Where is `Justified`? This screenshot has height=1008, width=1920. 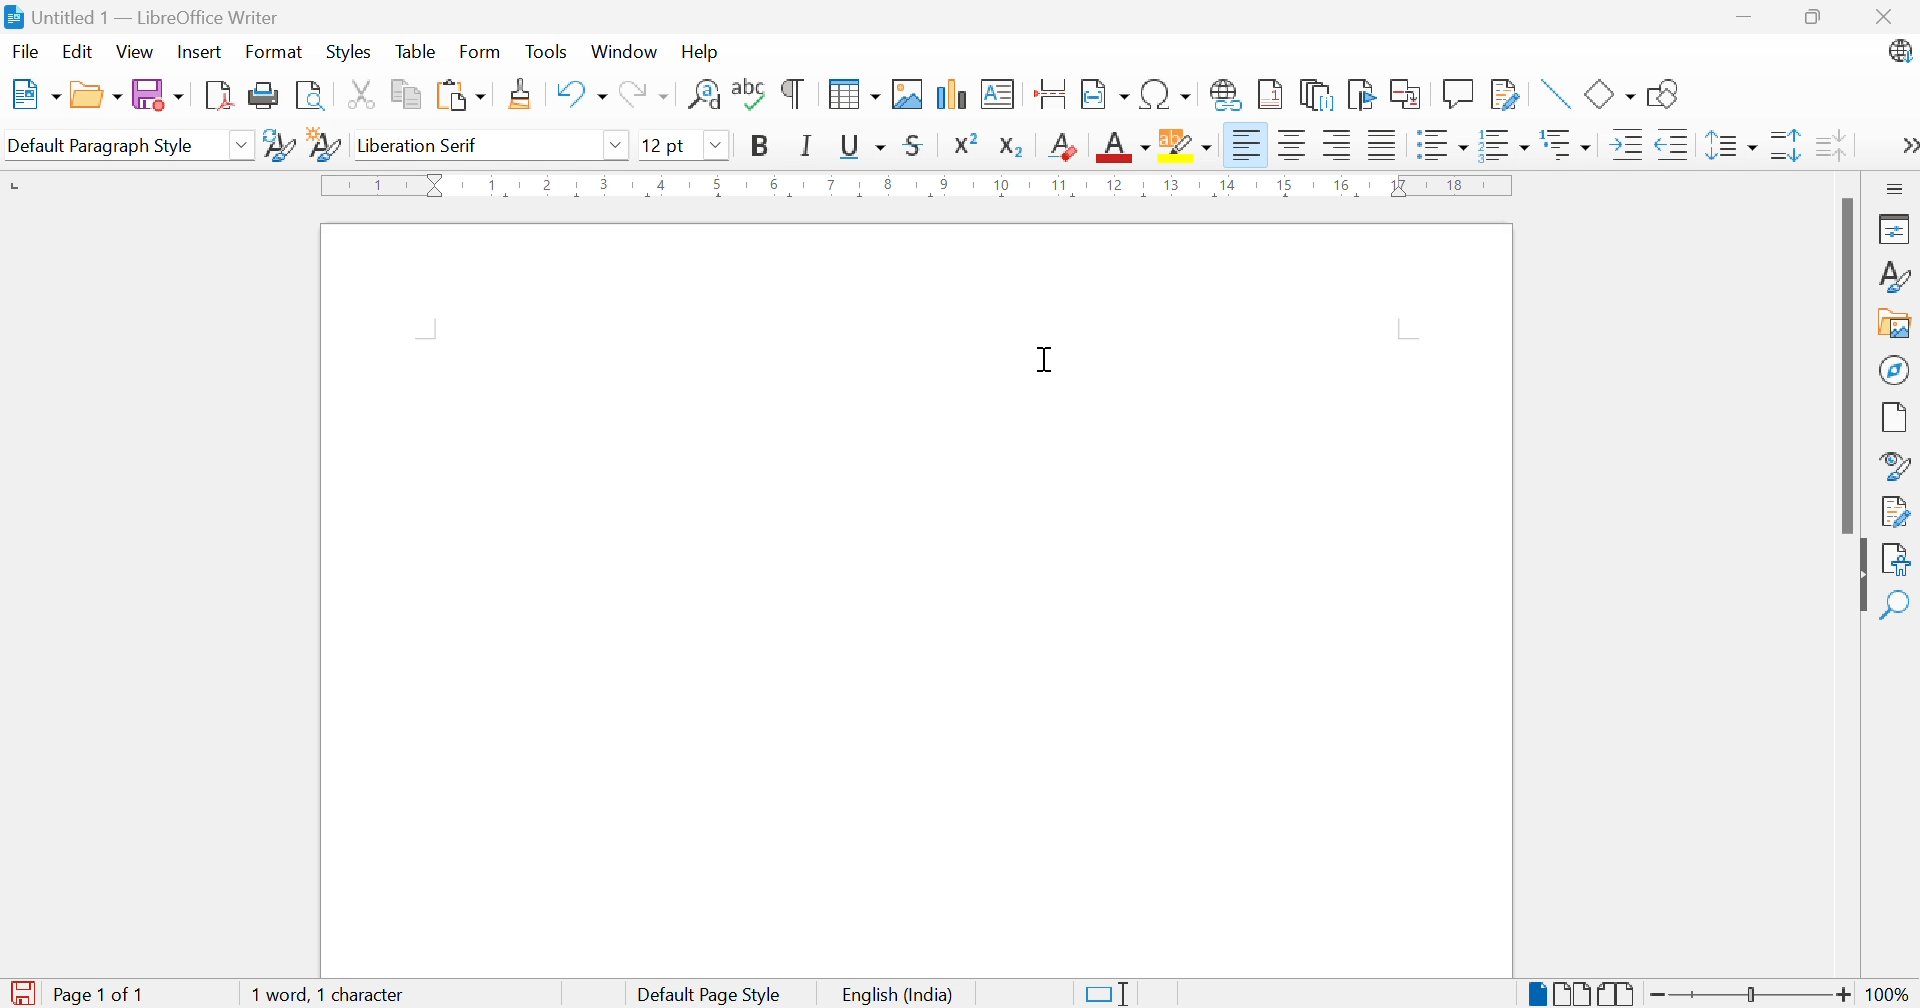
Justified is located at coordinates (1381, 145).